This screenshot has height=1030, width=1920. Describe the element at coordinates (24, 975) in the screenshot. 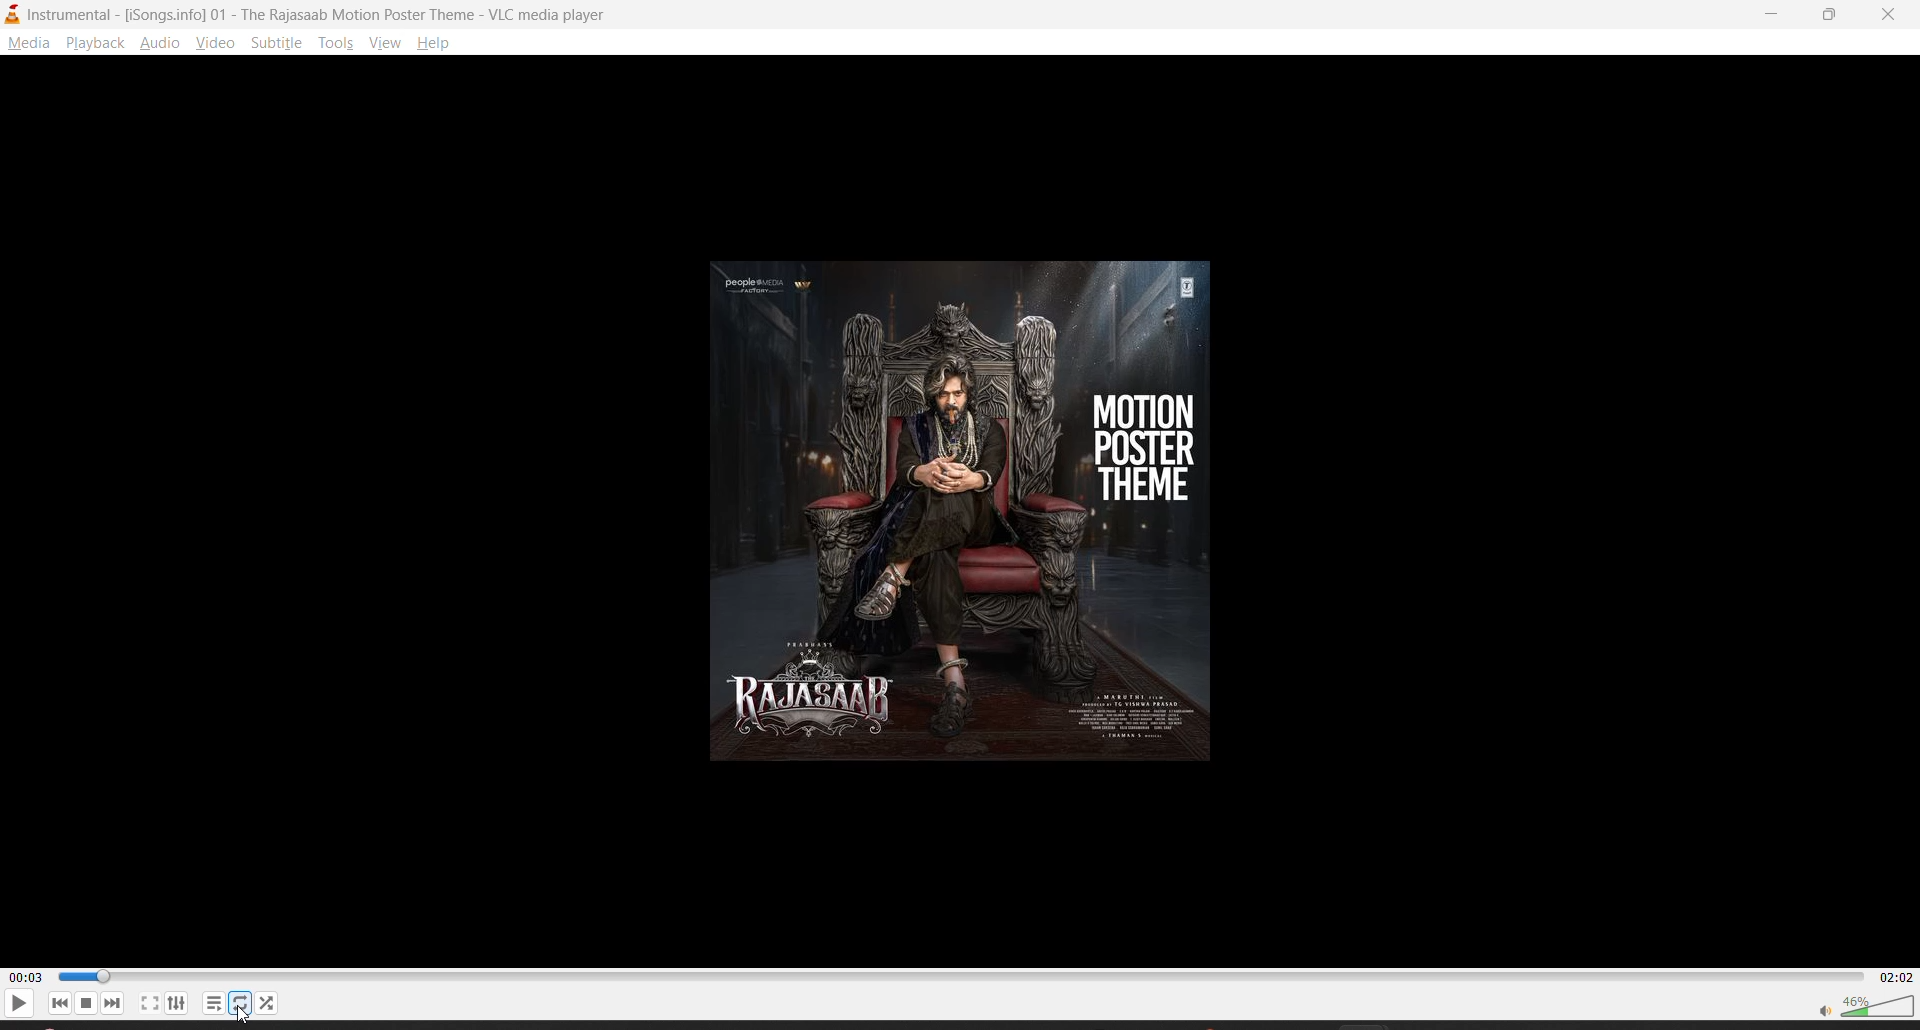

I see `00:03` at that location.